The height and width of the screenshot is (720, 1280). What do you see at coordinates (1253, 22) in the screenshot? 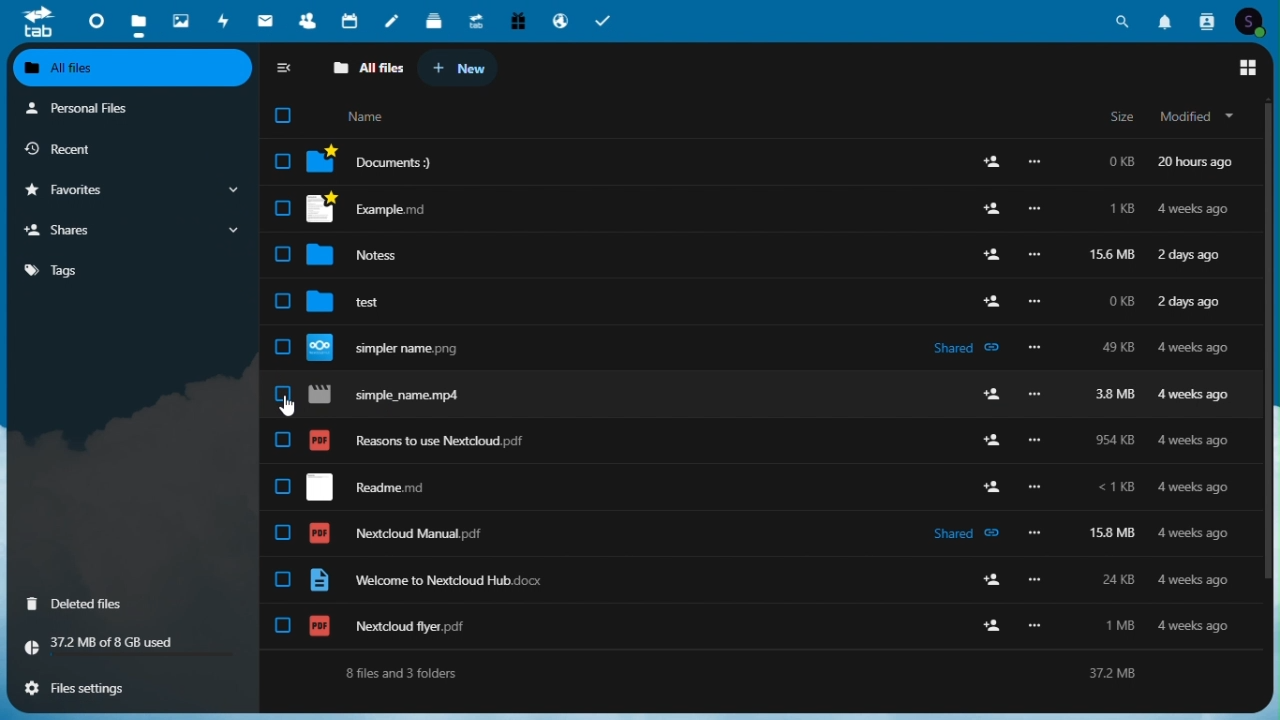
I see `Account icon` at bounding box center [1253, 22].